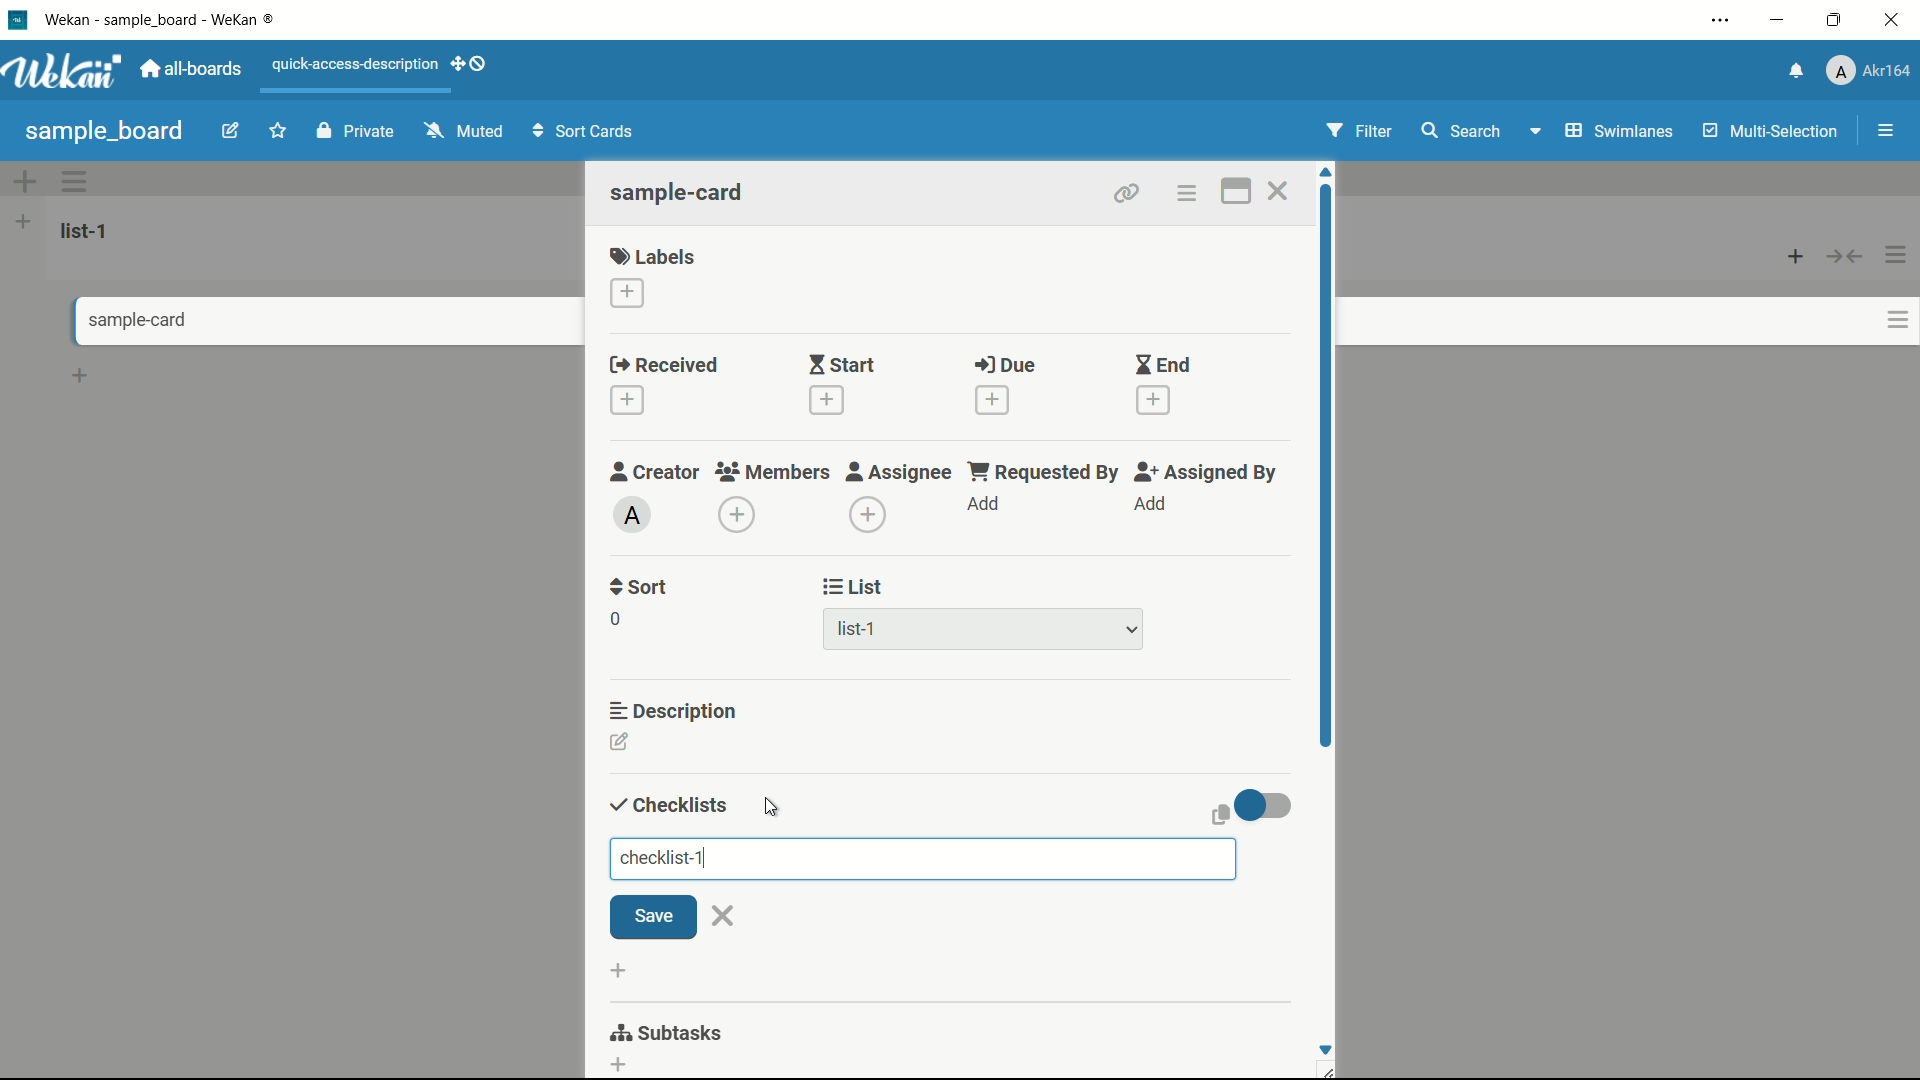  Describe the element at coordinates (62, 71) in the screenshot. I see `app logo` at that location.